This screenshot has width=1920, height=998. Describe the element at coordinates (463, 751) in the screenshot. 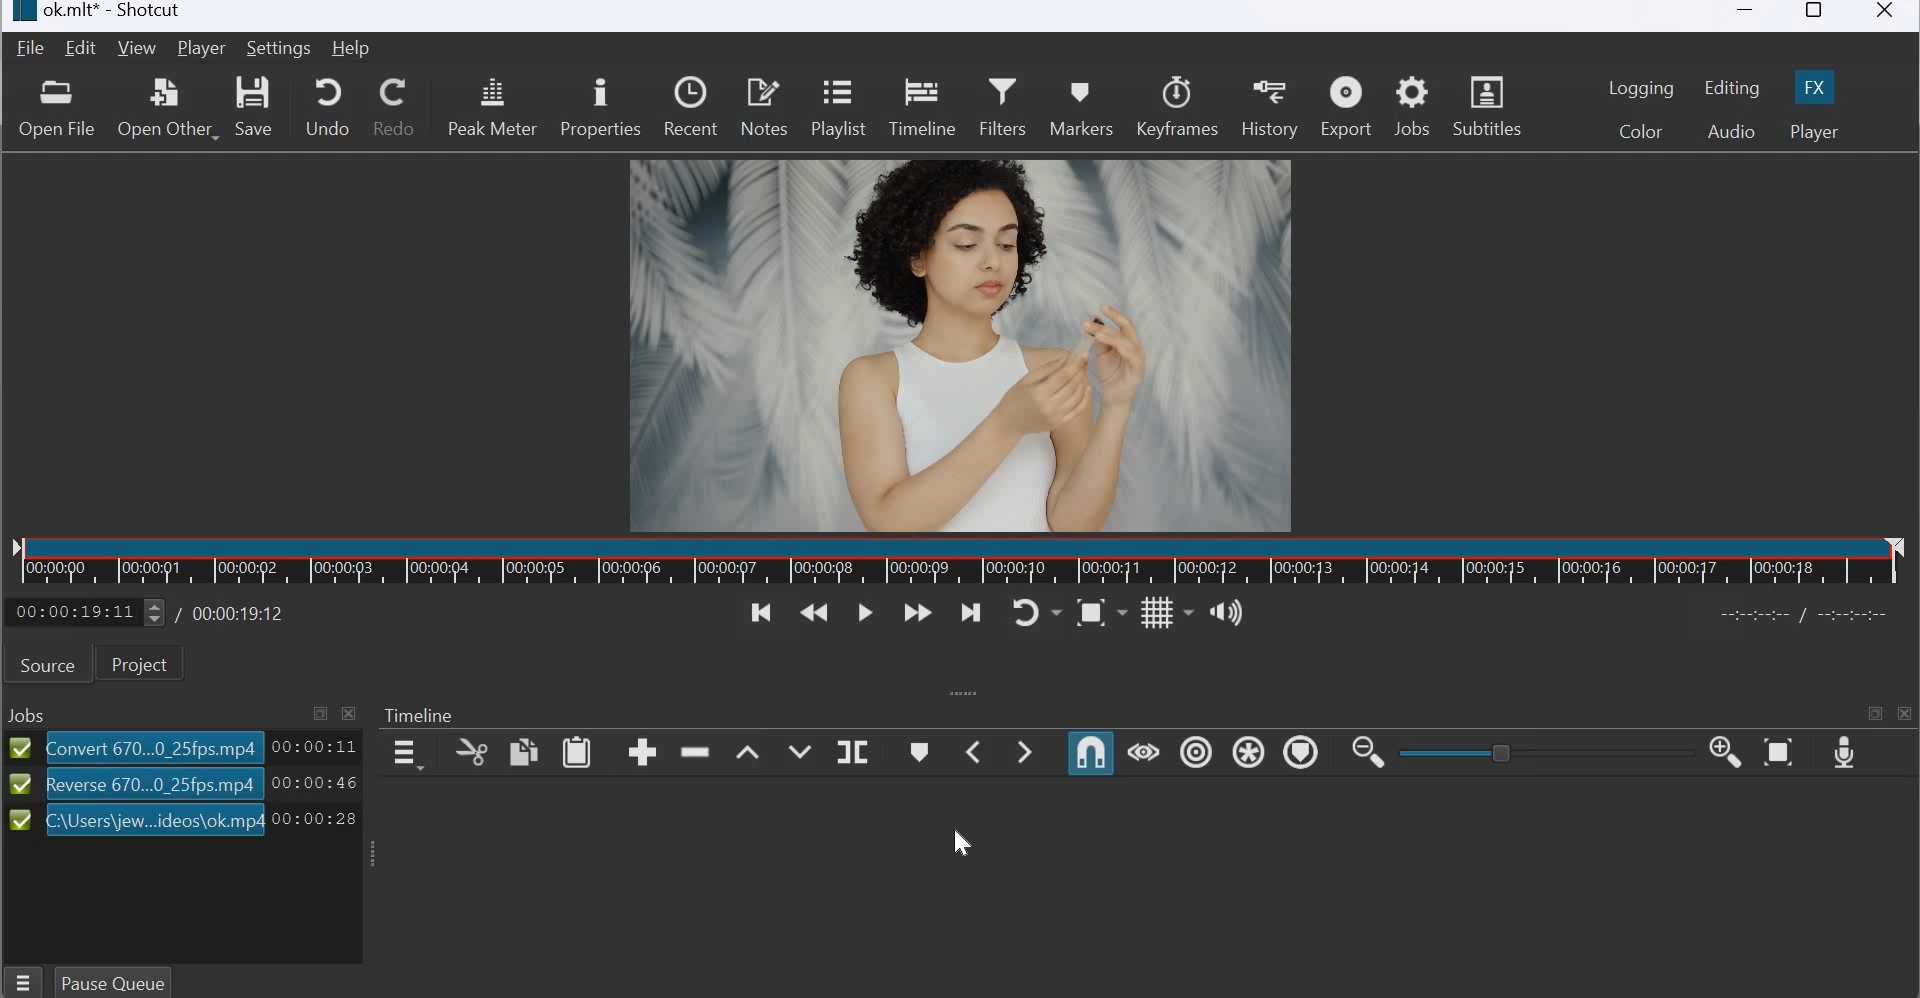

I see `copy` at that location.